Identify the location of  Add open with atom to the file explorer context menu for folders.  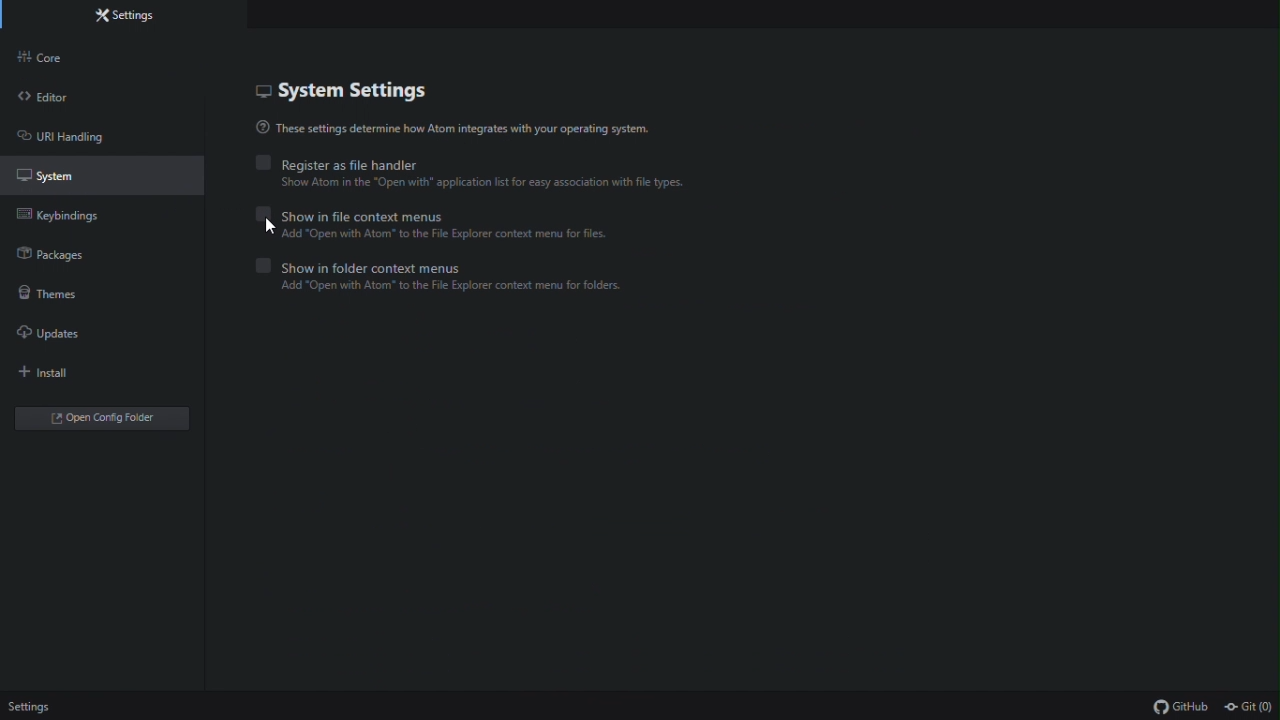
(439, 286).